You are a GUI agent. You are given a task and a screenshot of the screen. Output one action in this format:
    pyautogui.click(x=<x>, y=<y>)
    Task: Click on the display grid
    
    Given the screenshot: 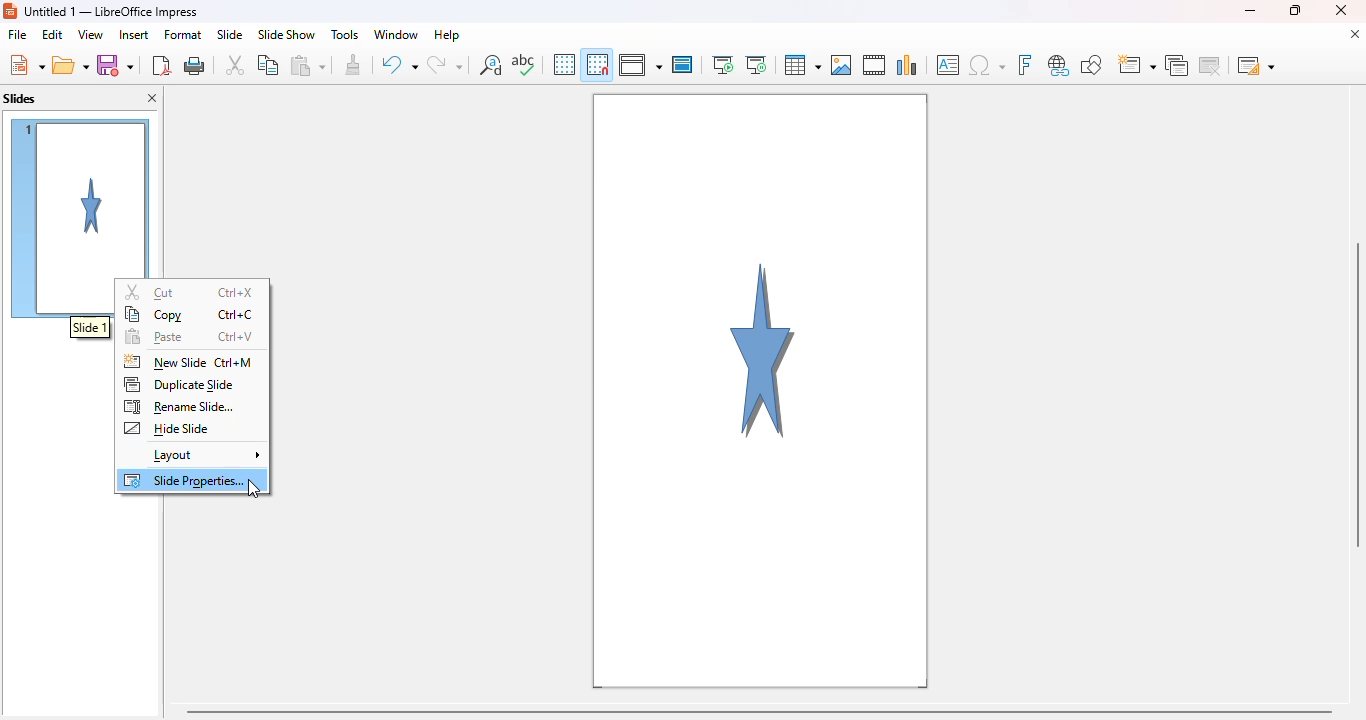 What is the action you would take?
    pyautogui.click(x=564, y=64)
    